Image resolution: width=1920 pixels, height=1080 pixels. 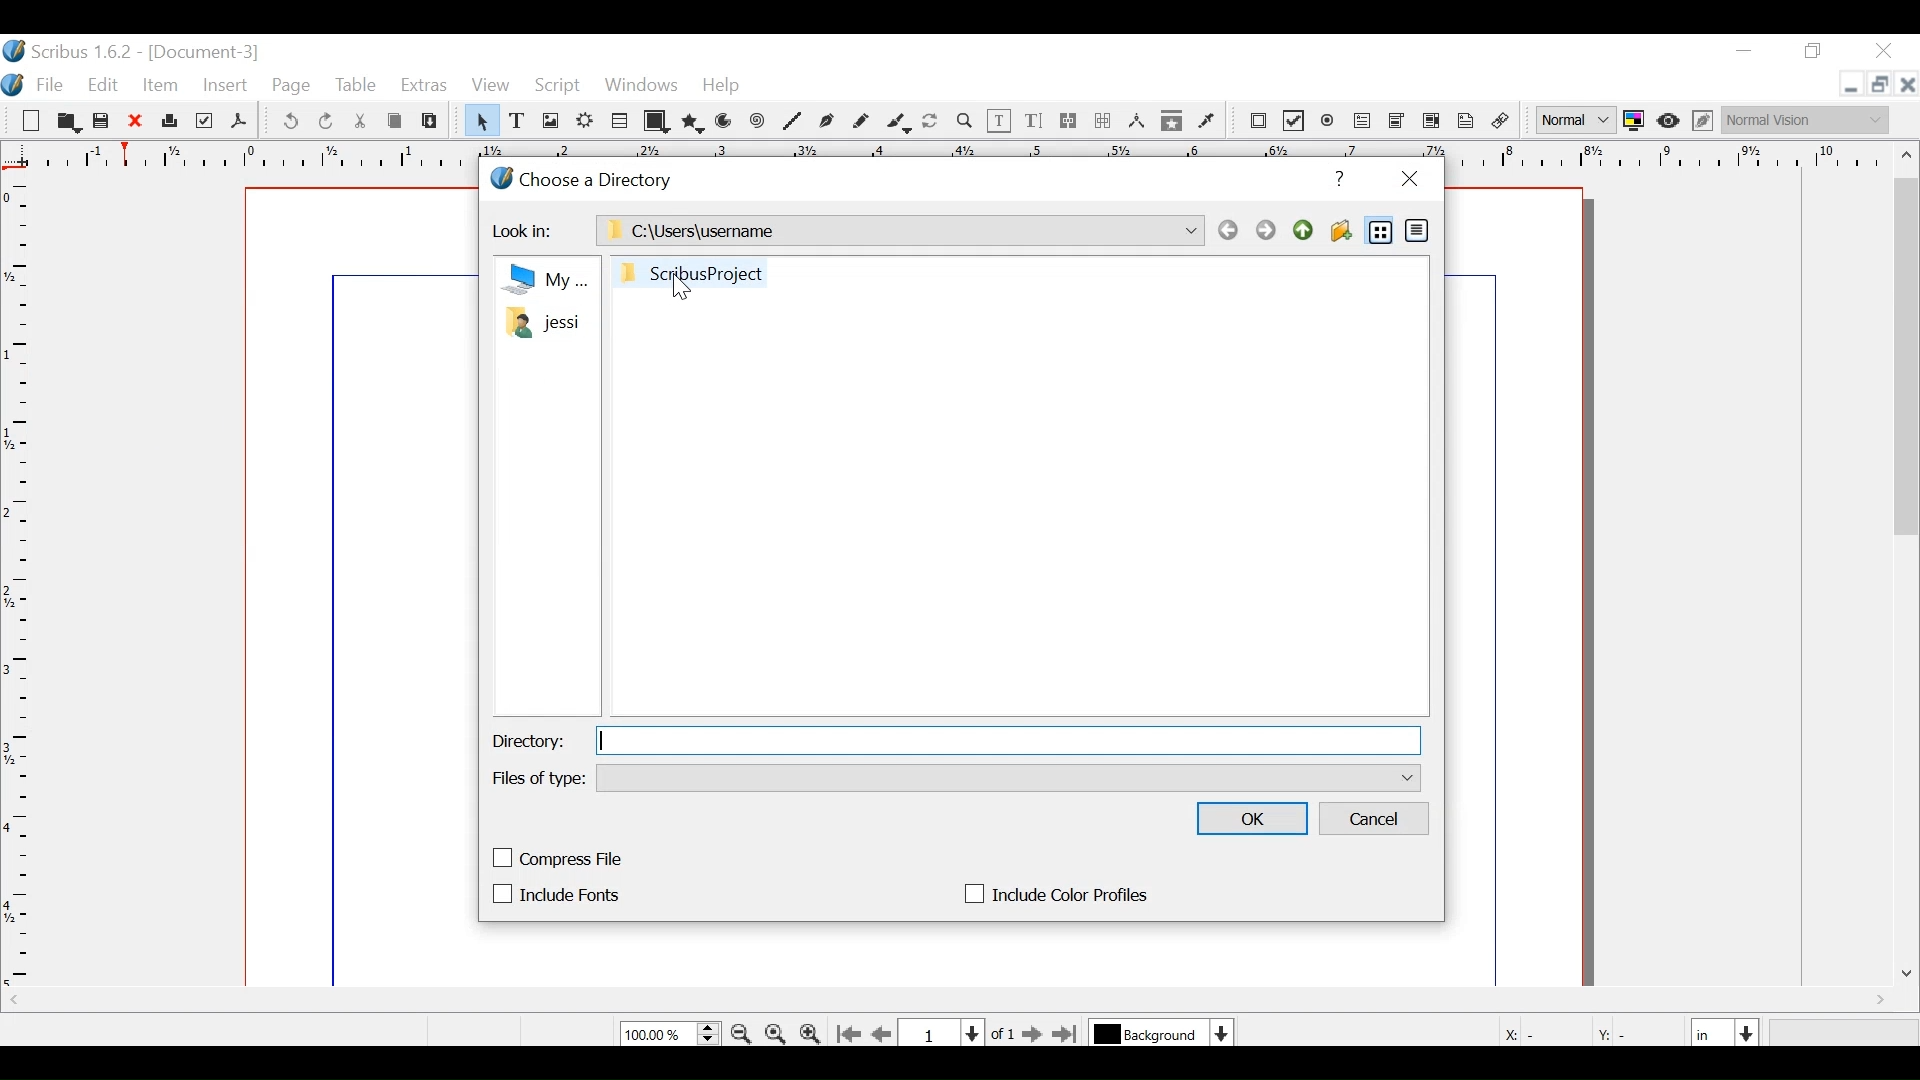 What do you see at coordinates (1009, 742) in the screenshot?
I see `Directory Field` at bounding box center [1009, 742].